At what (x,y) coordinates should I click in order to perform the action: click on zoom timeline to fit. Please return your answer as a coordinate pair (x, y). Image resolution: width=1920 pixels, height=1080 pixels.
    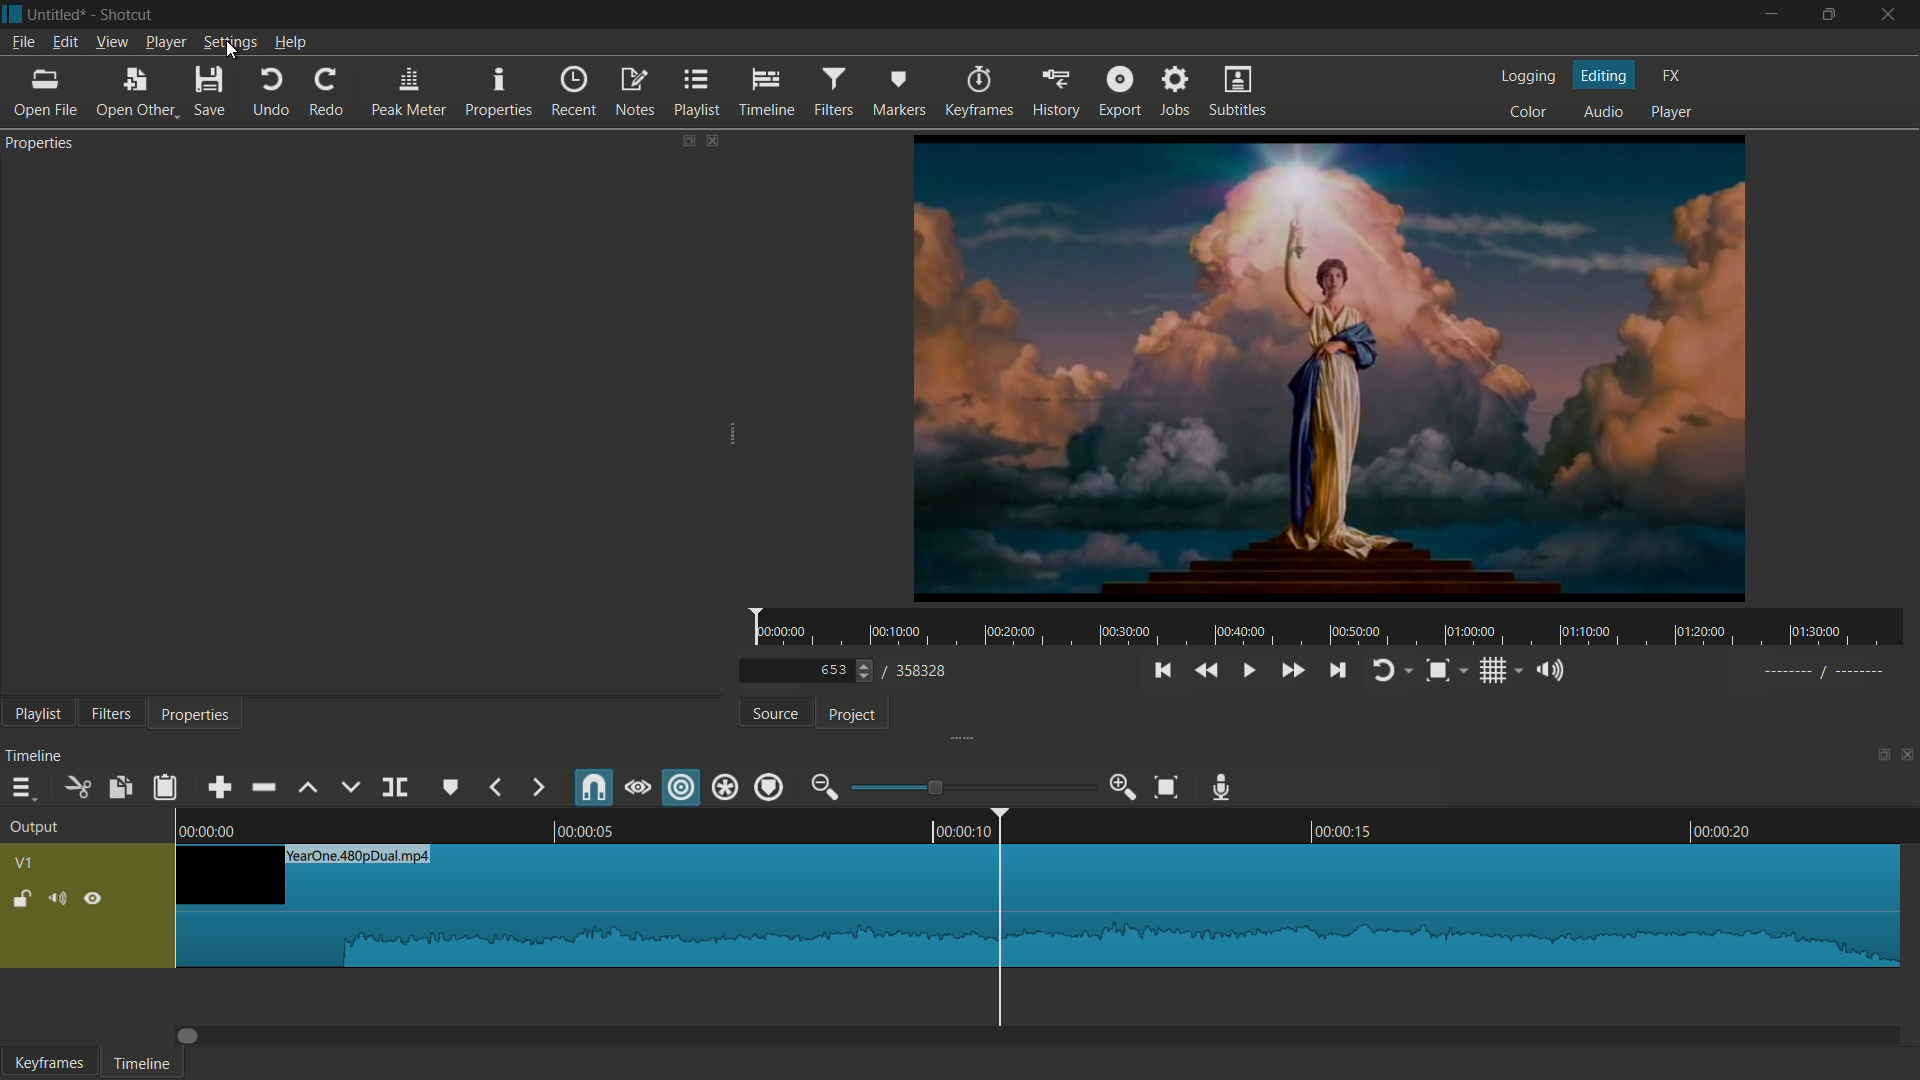
    Looking at the image, I should click on (1165, 788).